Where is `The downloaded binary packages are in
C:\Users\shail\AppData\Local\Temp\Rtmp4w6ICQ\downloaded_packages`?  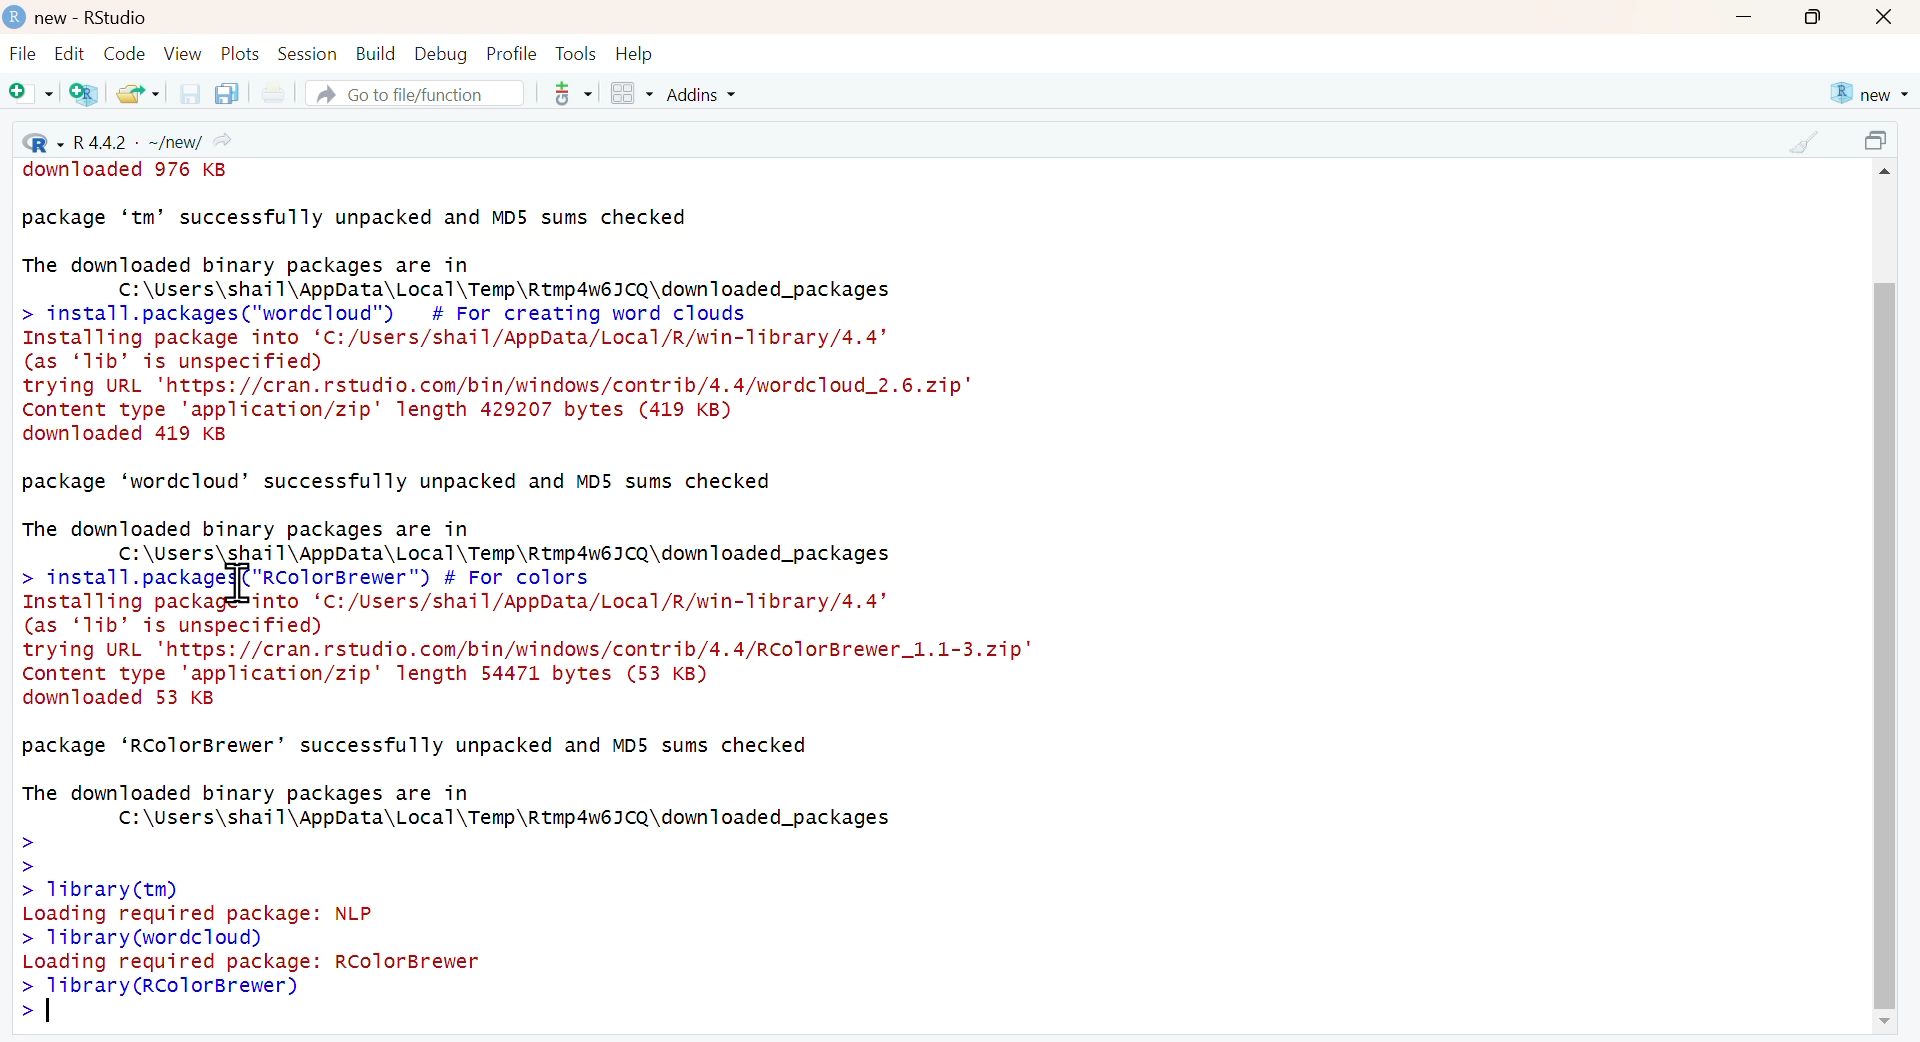 The downloaded binary packages are in
C:\Users\shail\AppData\Local\Temp\Rtmp4w6ICQ\downloaded_packages is located at coordinates (461, 807).